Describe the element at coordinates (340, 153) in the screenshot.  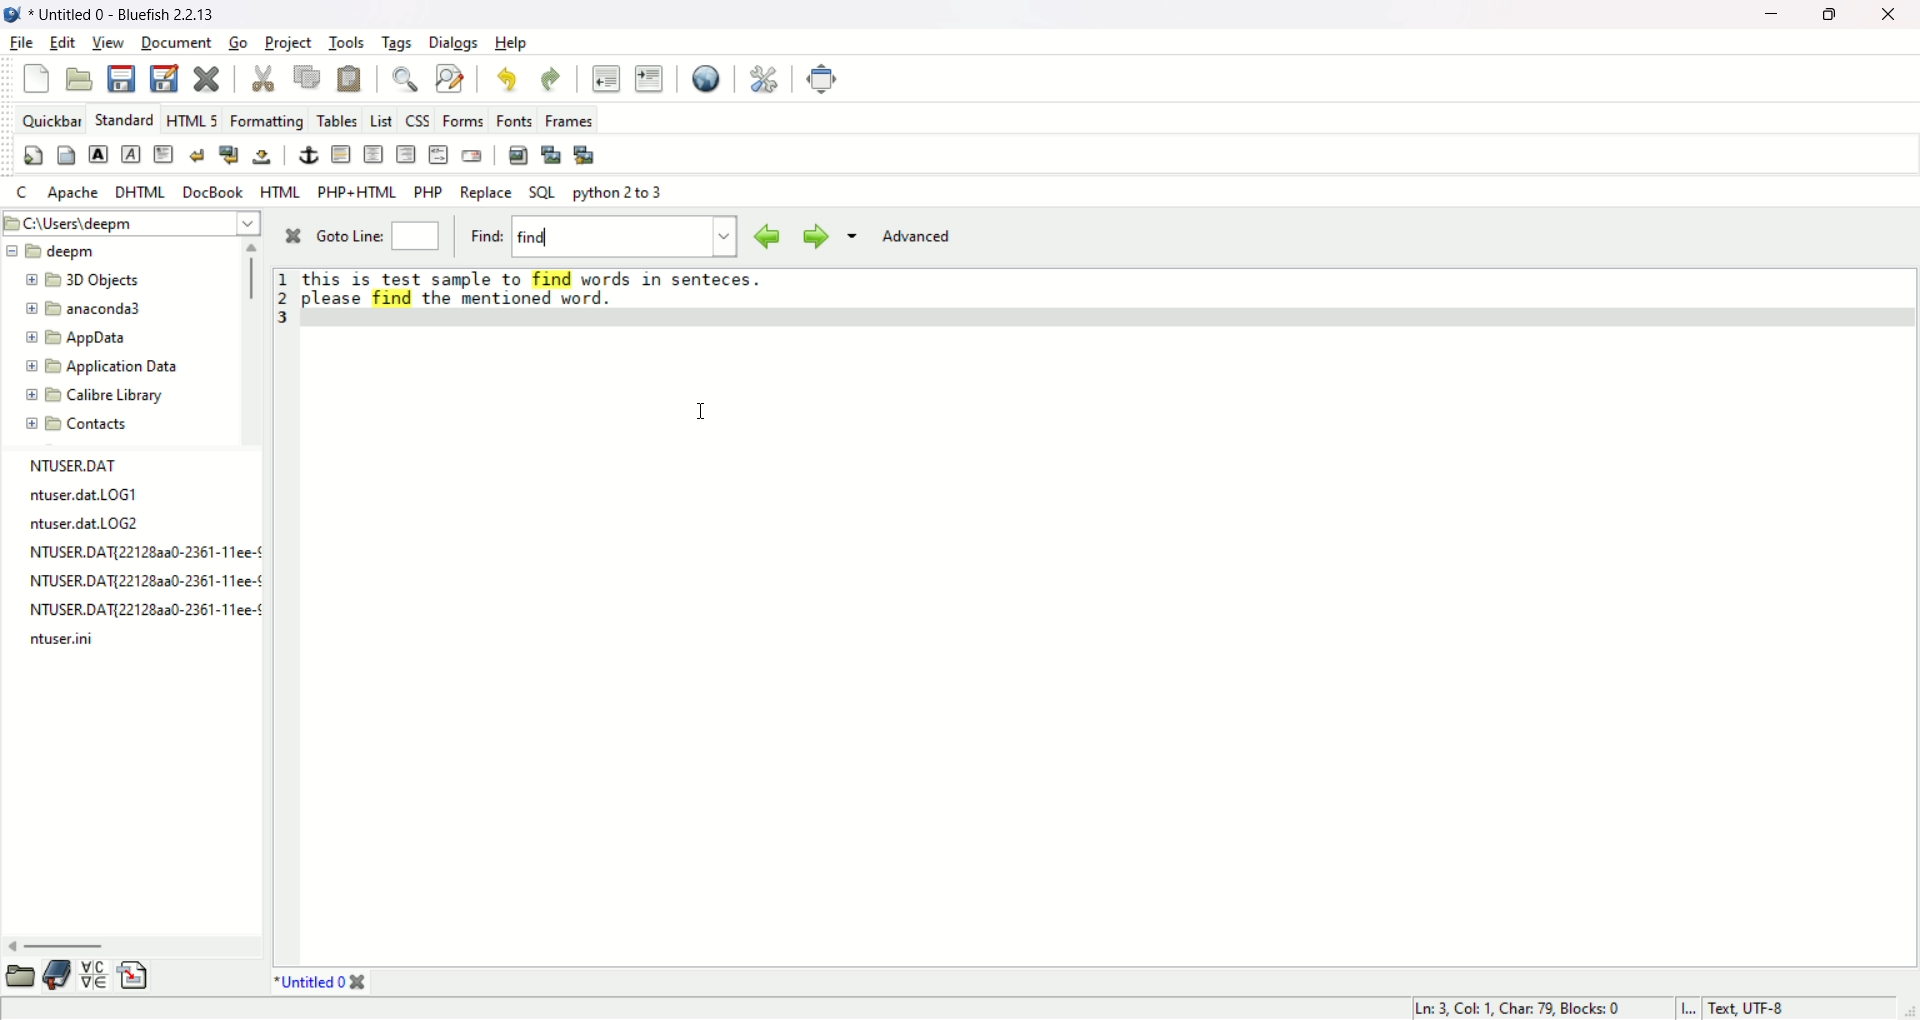
I see `horizontal rule` at that location.